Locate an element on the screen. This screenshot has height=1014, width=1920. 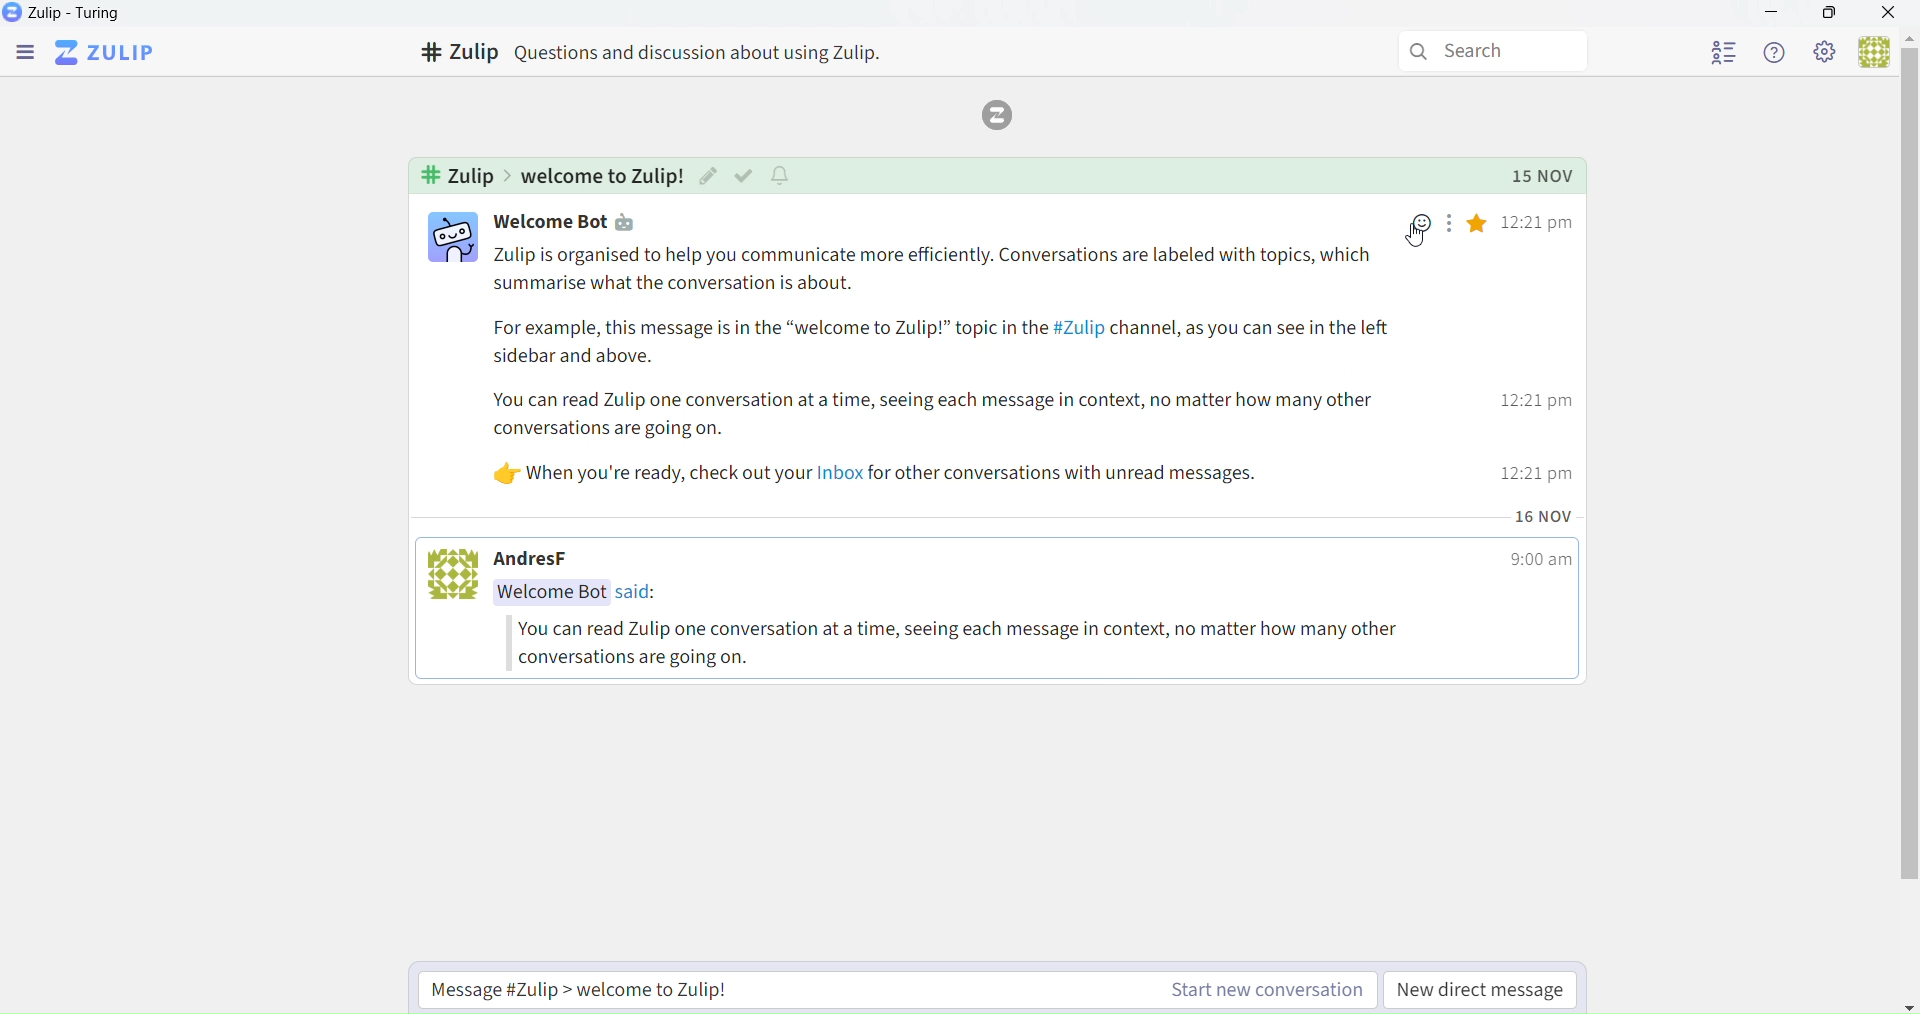
user profile is located at coordinates (451, 240).